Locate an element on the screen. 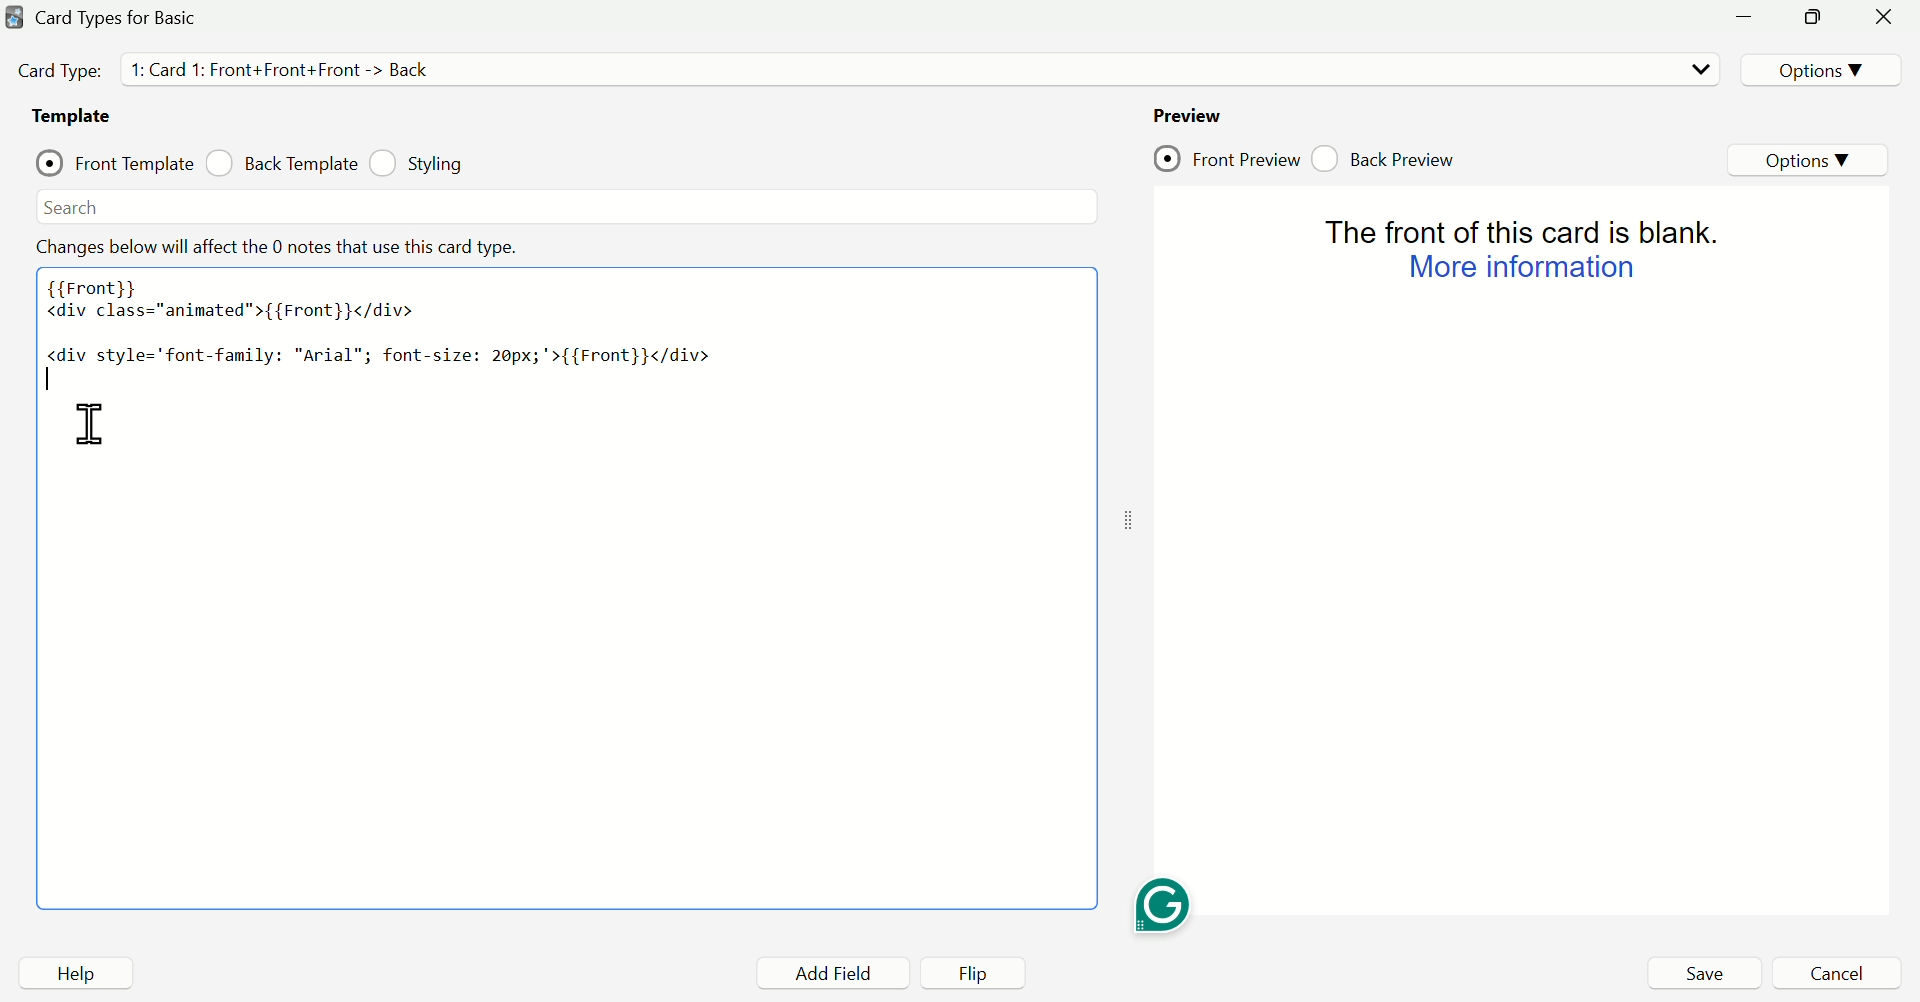 The height and width of the screenshot is (1002, 1920). check Back Preview is located at coordinates (1383, 156).